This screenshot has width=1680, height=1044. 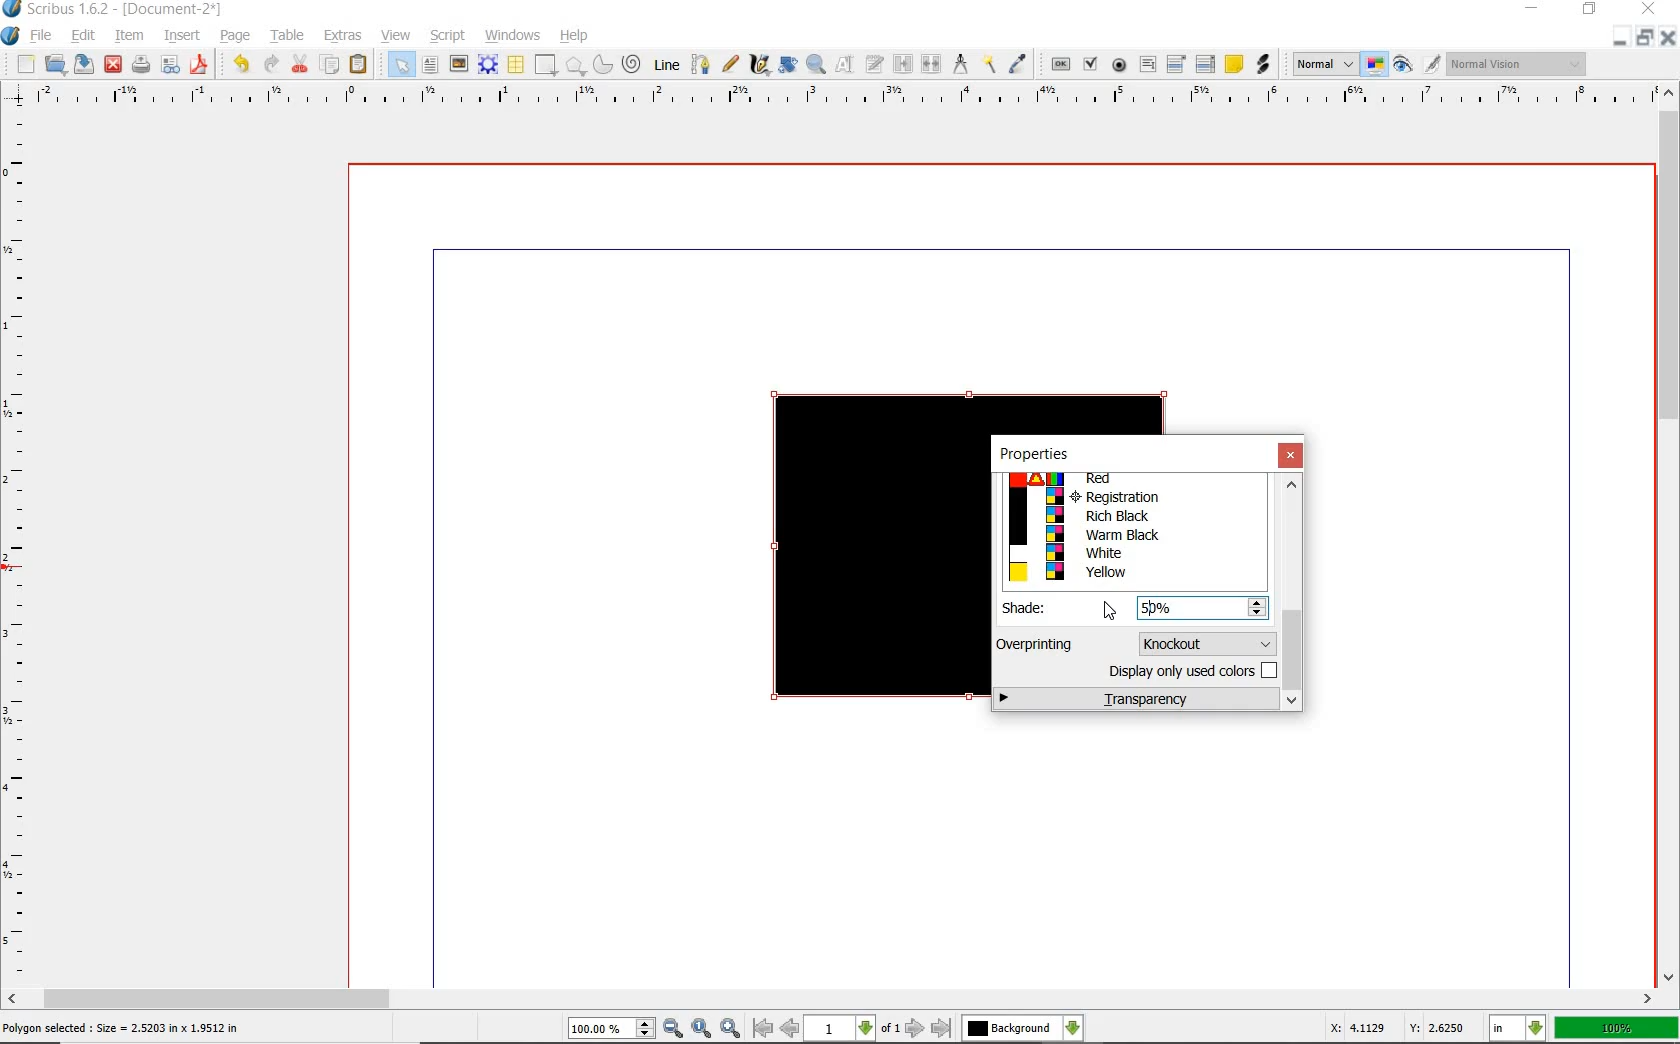 I want to click on cursor, so click(x=1110, y=611).